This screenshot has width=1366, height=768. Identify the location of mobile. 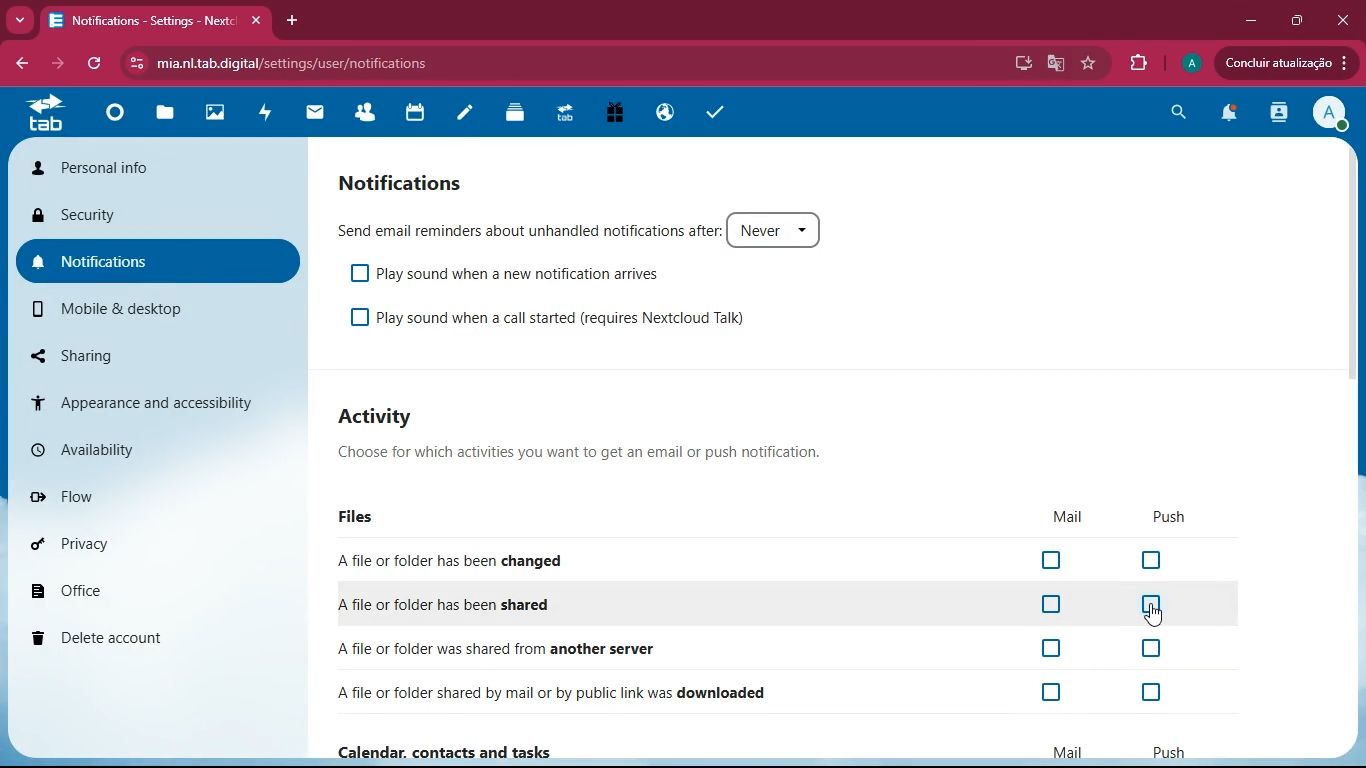
(129, 306).